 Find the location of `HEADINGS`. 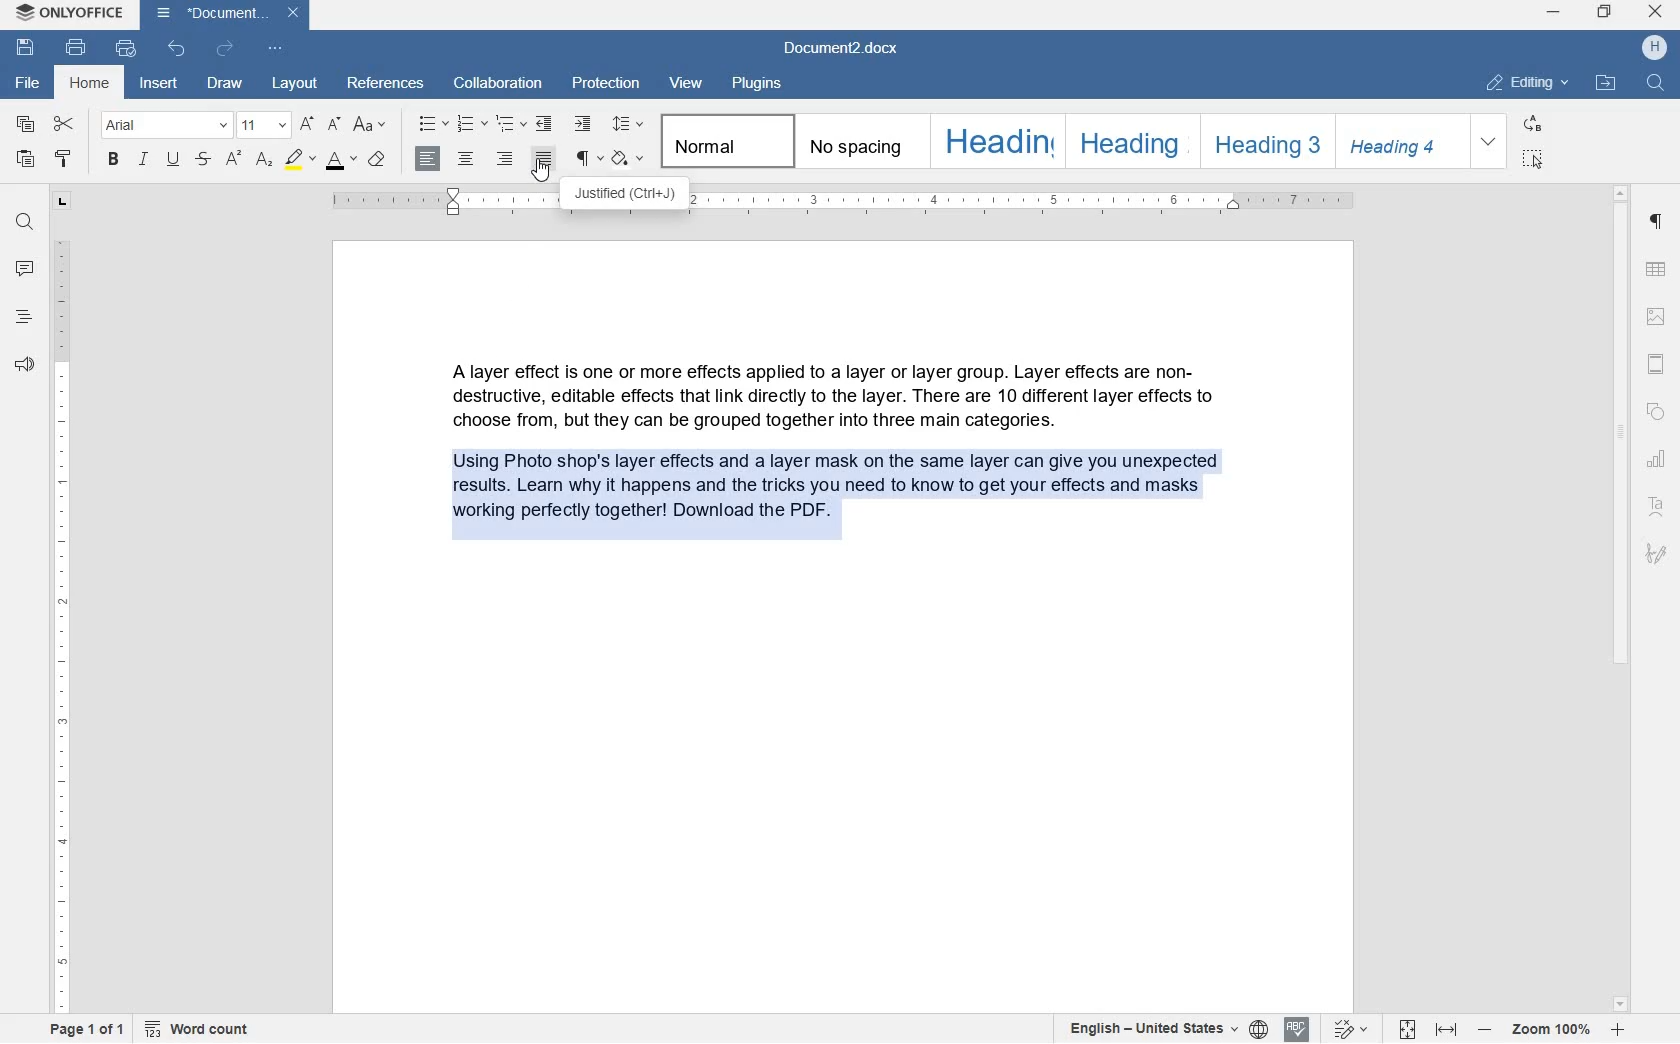

HEADINGS is located at coordinates (24, 317).